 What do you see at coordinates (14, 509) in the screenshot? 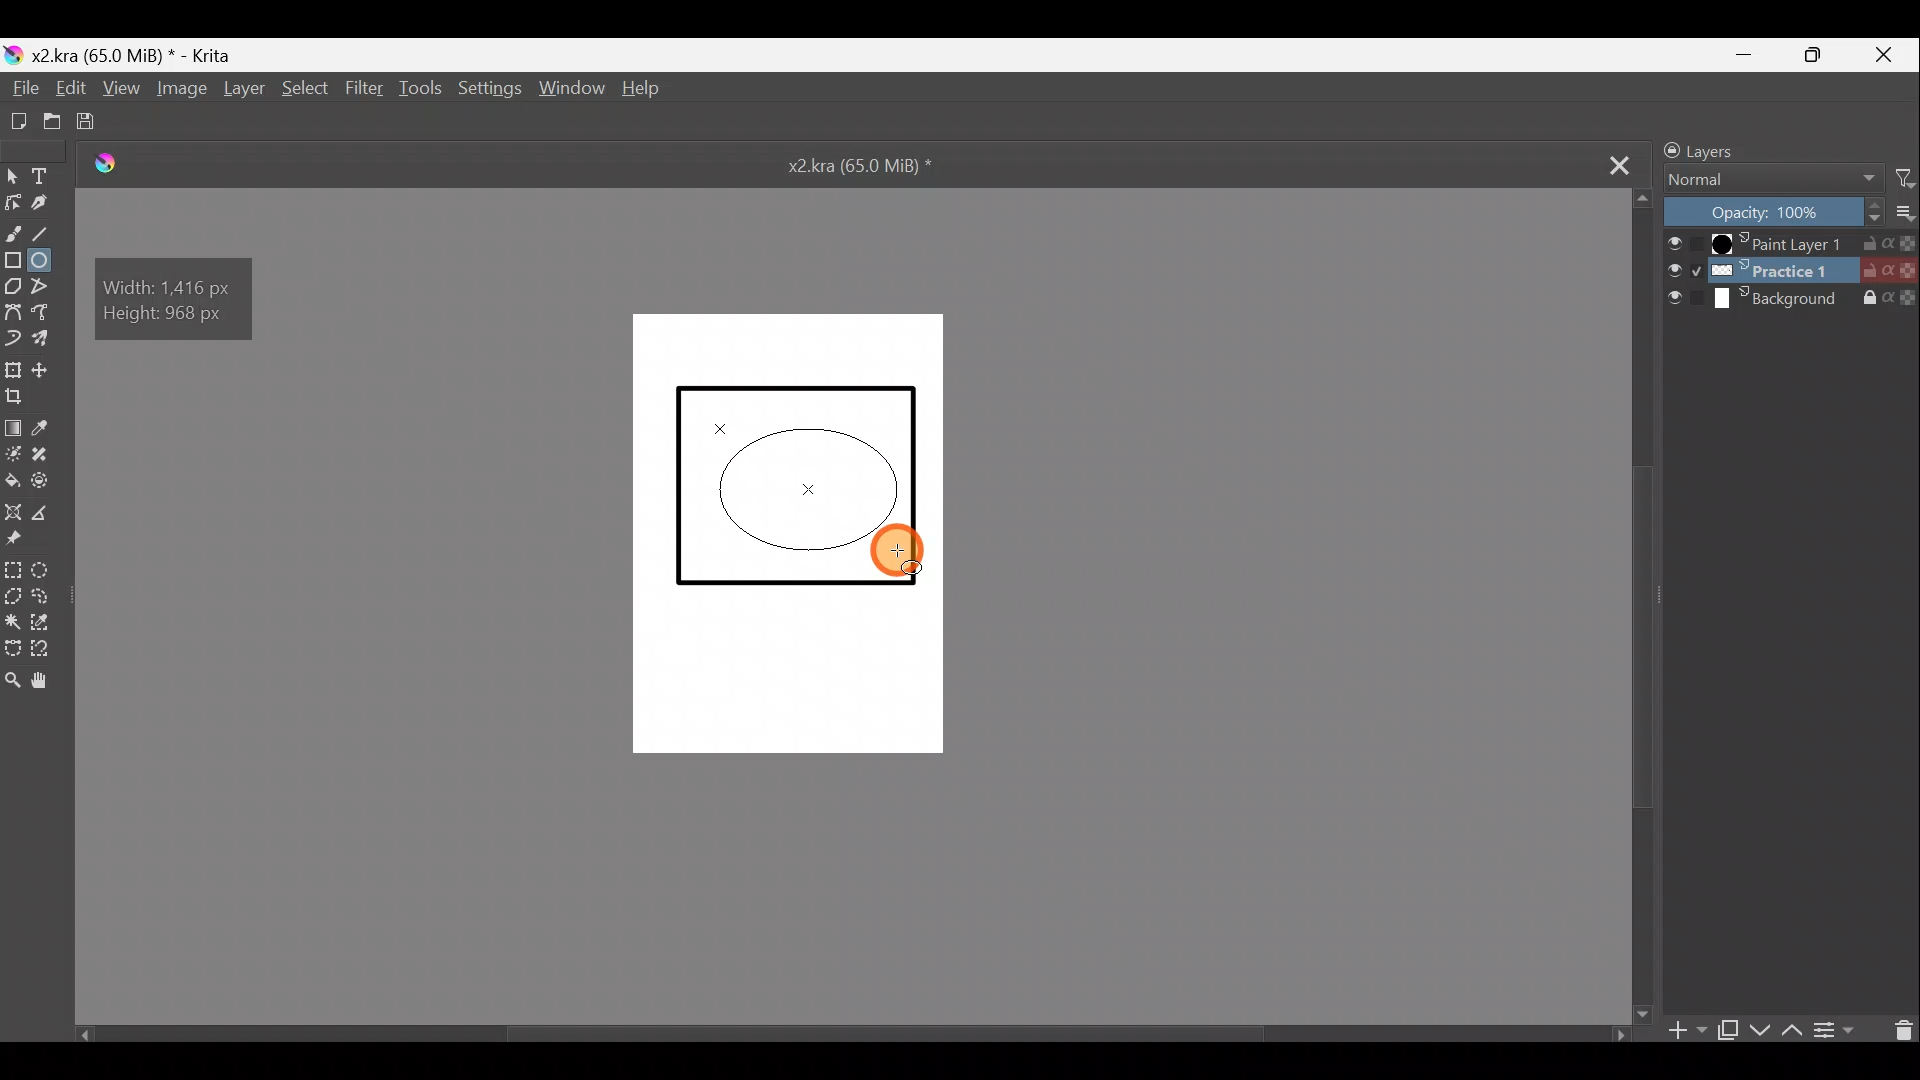
I see `Assistant tool` at bounding box center [14, 509].